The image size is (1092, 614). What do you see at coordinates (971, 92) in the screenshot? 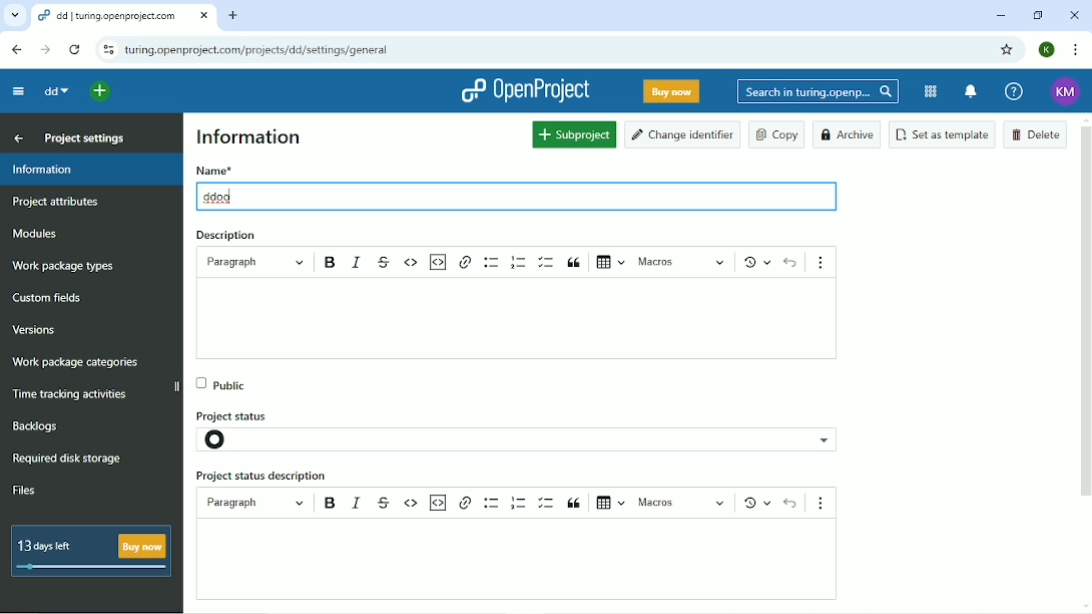
I see `To notification center` at bounding box center [971, 92].